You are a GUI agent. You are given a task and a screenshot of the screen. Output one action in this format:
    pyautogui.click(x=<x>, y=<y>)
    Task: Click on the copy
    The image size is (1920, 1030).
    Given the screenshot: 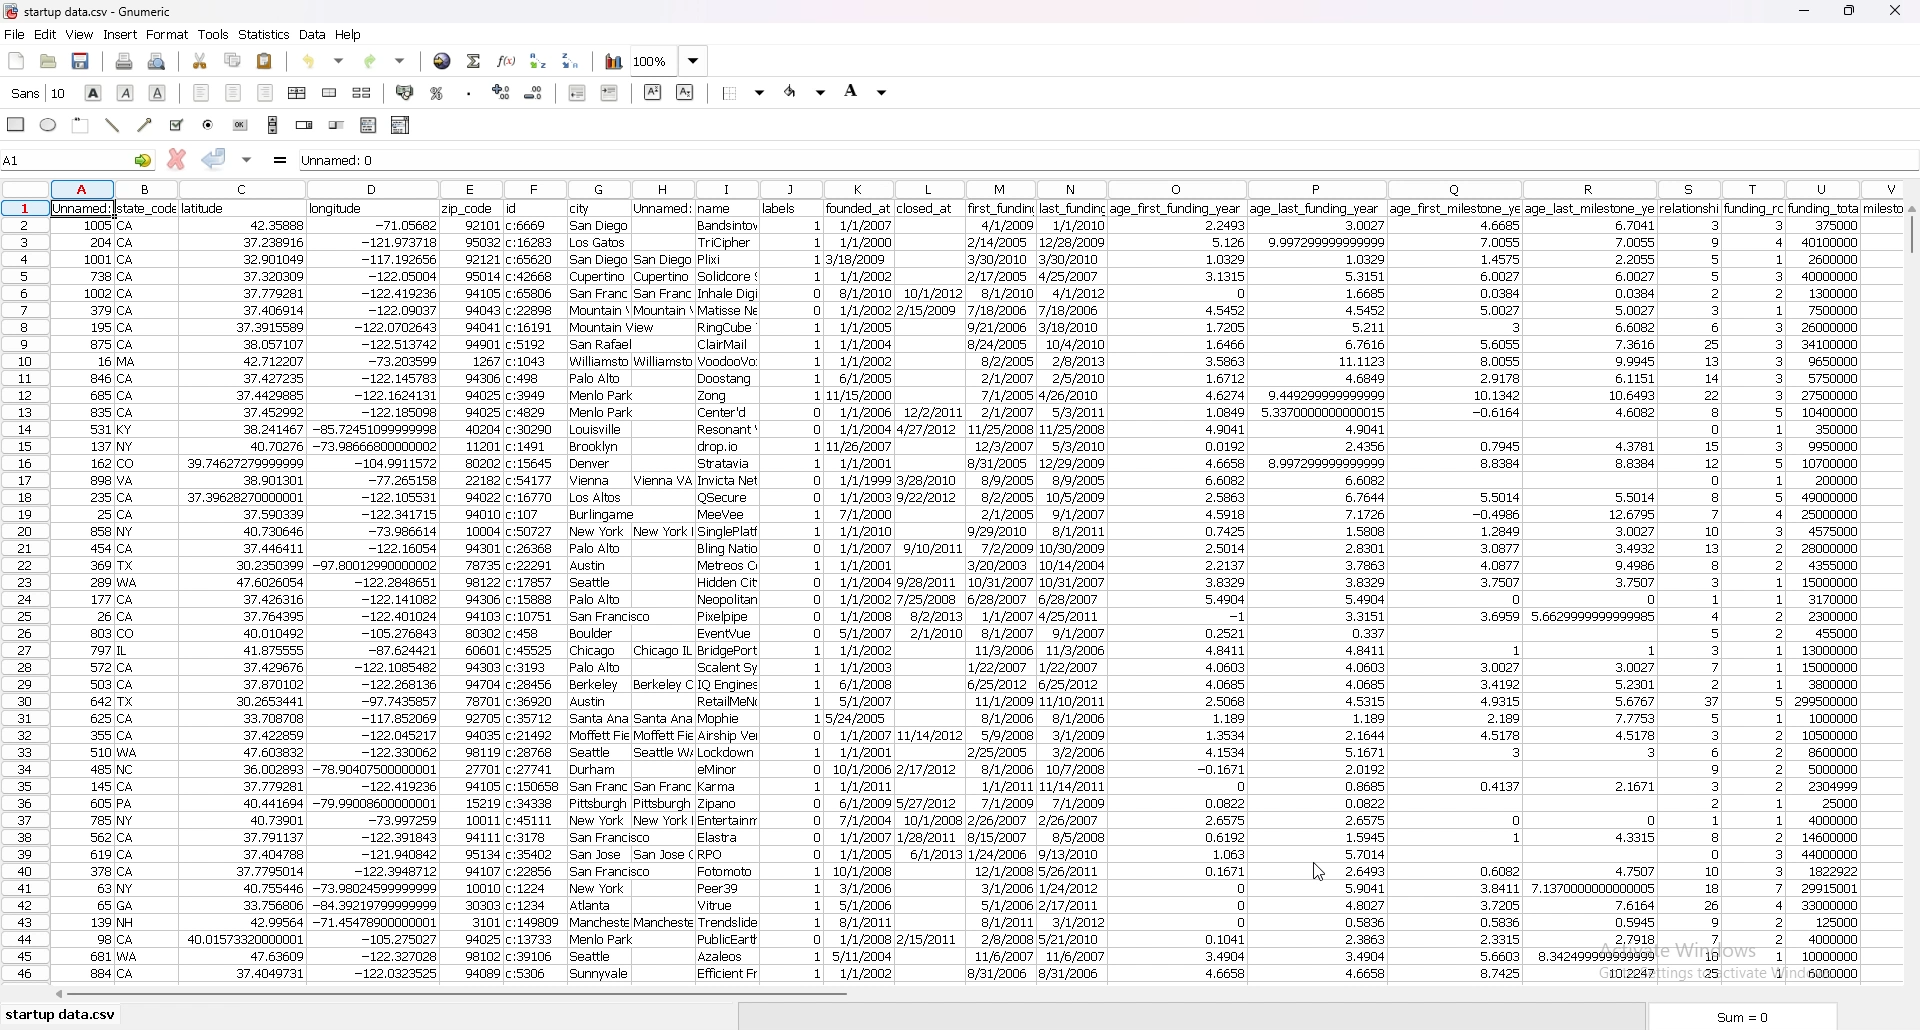 What is the action you would take?
    pyautogui.click(x=233, y=61)
    